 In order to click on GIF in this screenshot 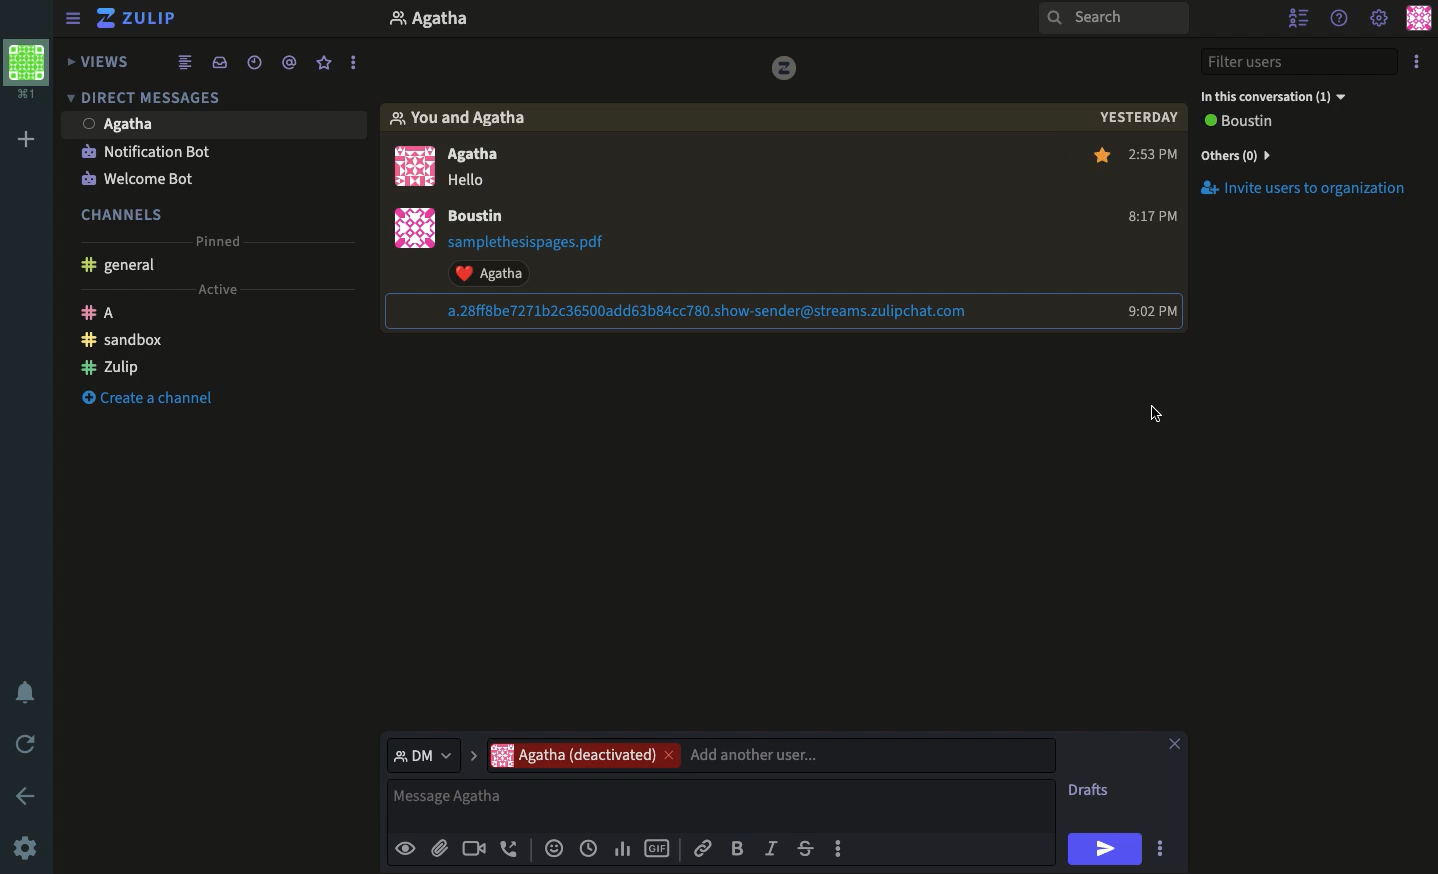, I will do `click(658, 849)`.